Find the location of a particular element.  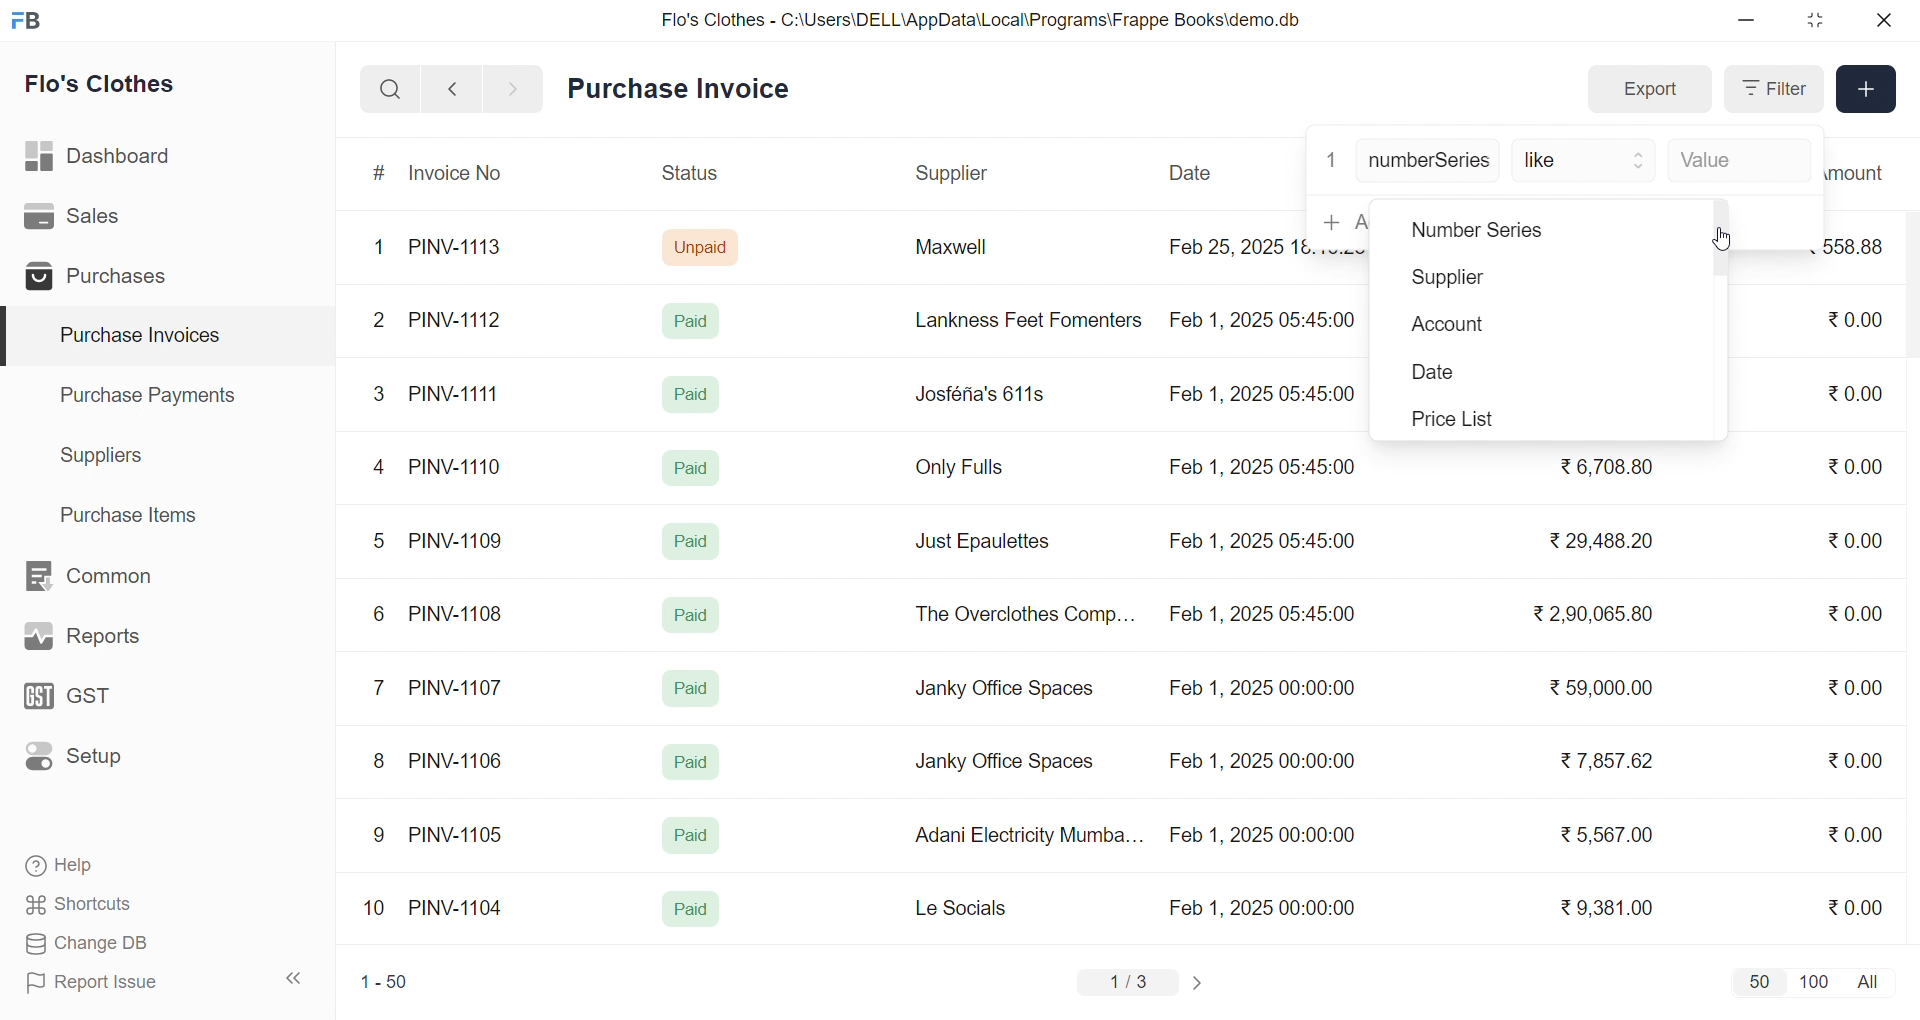

₹0.00 is located at coordinates (1852, 321).